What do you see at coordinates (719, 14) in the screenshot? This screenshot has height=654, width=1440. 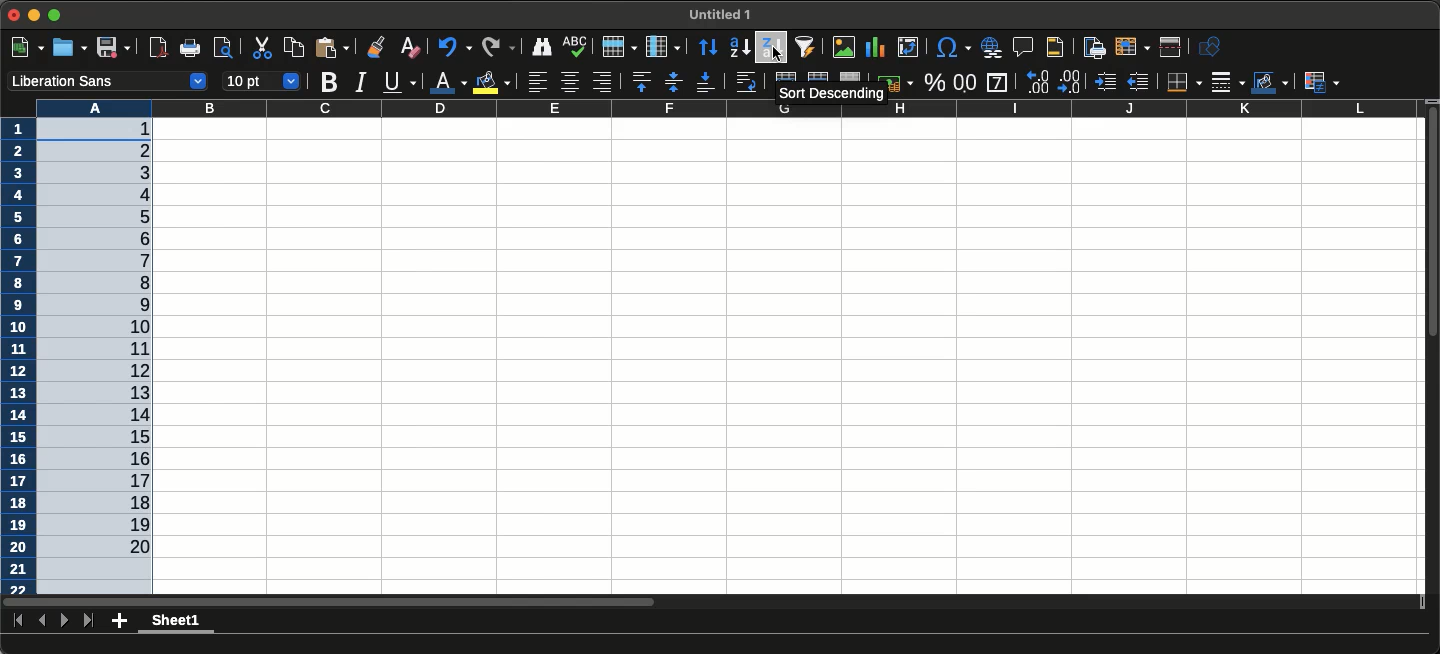 I see `File name` at bounding box center [719, 14].